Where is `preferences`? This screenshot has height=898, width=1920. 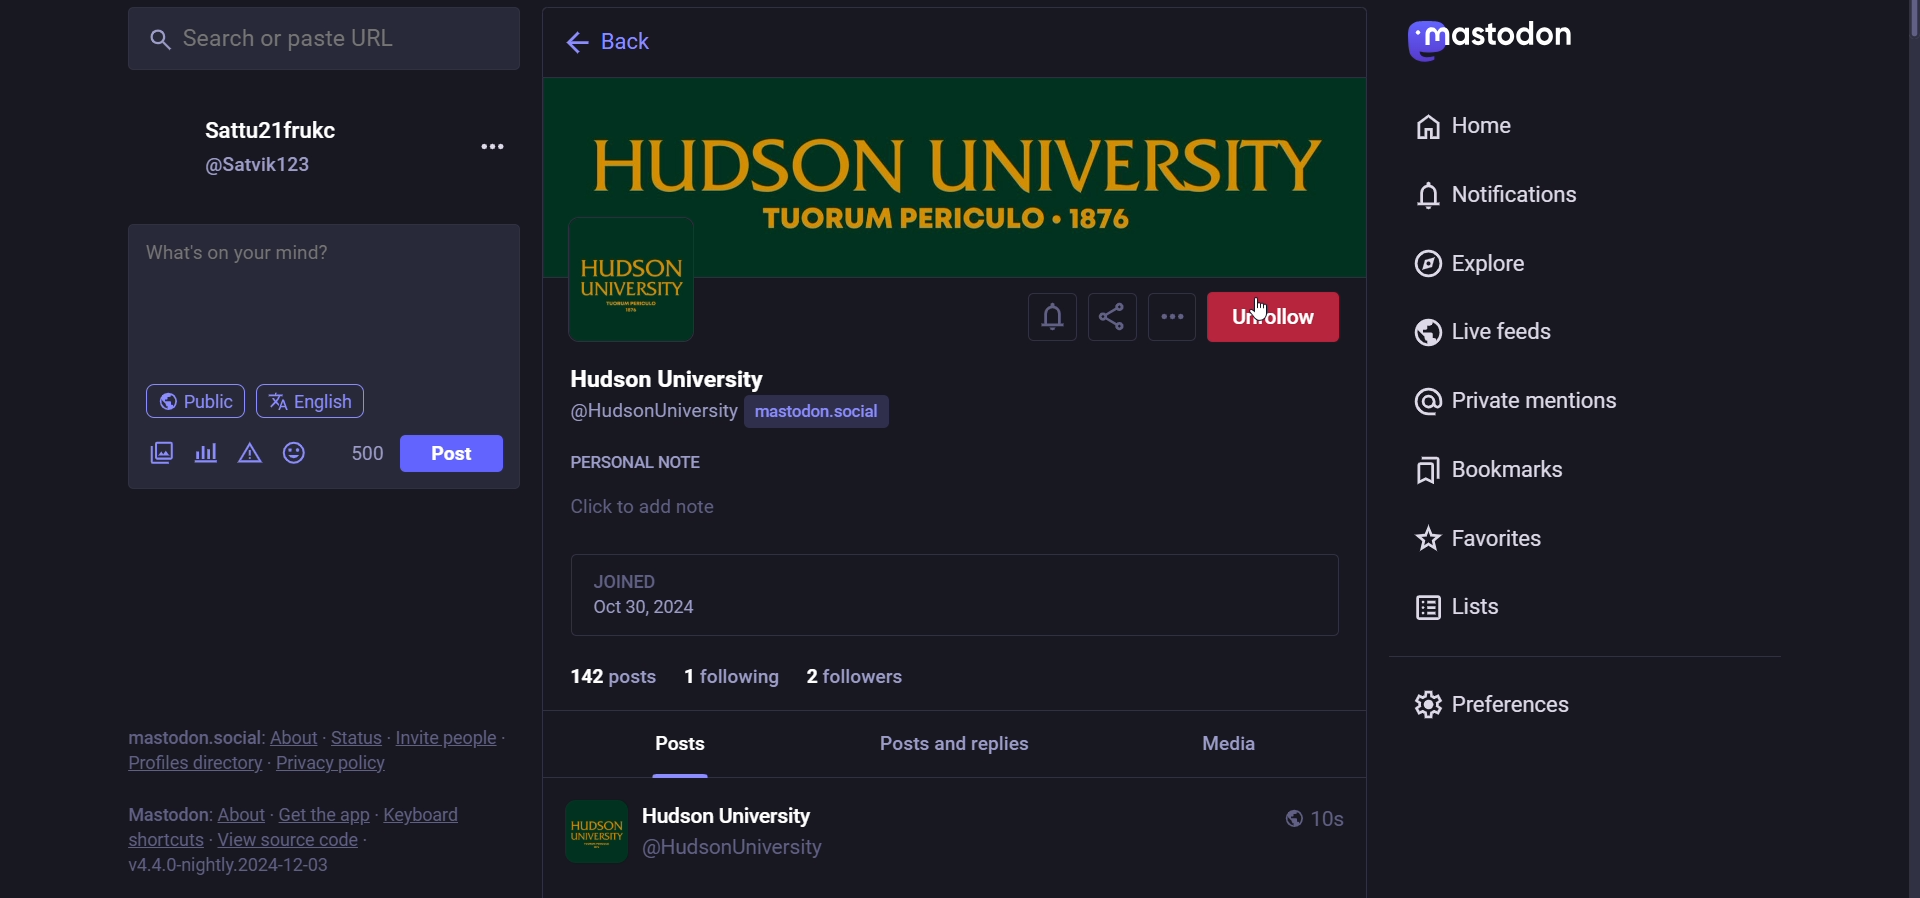
preferences is located at coordinates (1487, 700).